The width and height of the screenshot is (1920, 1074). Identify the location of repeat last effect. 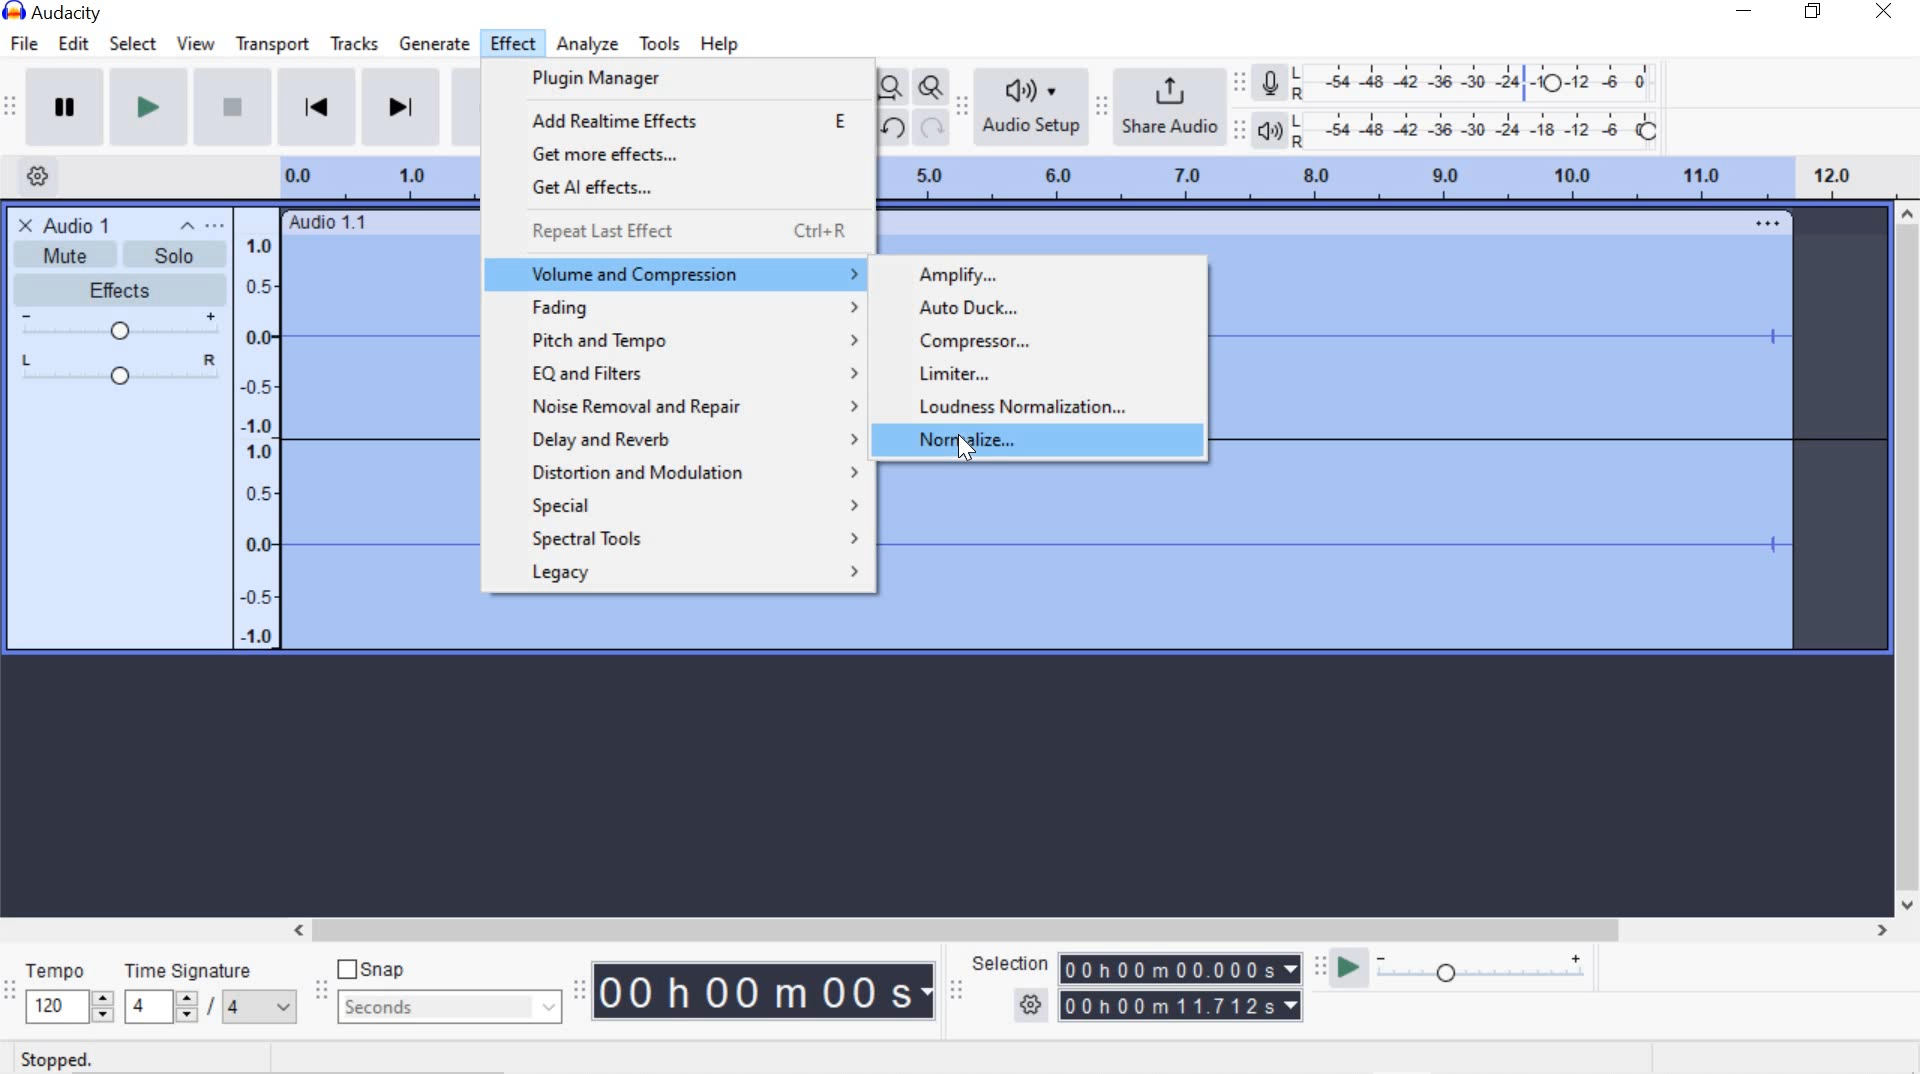
(689, 234).